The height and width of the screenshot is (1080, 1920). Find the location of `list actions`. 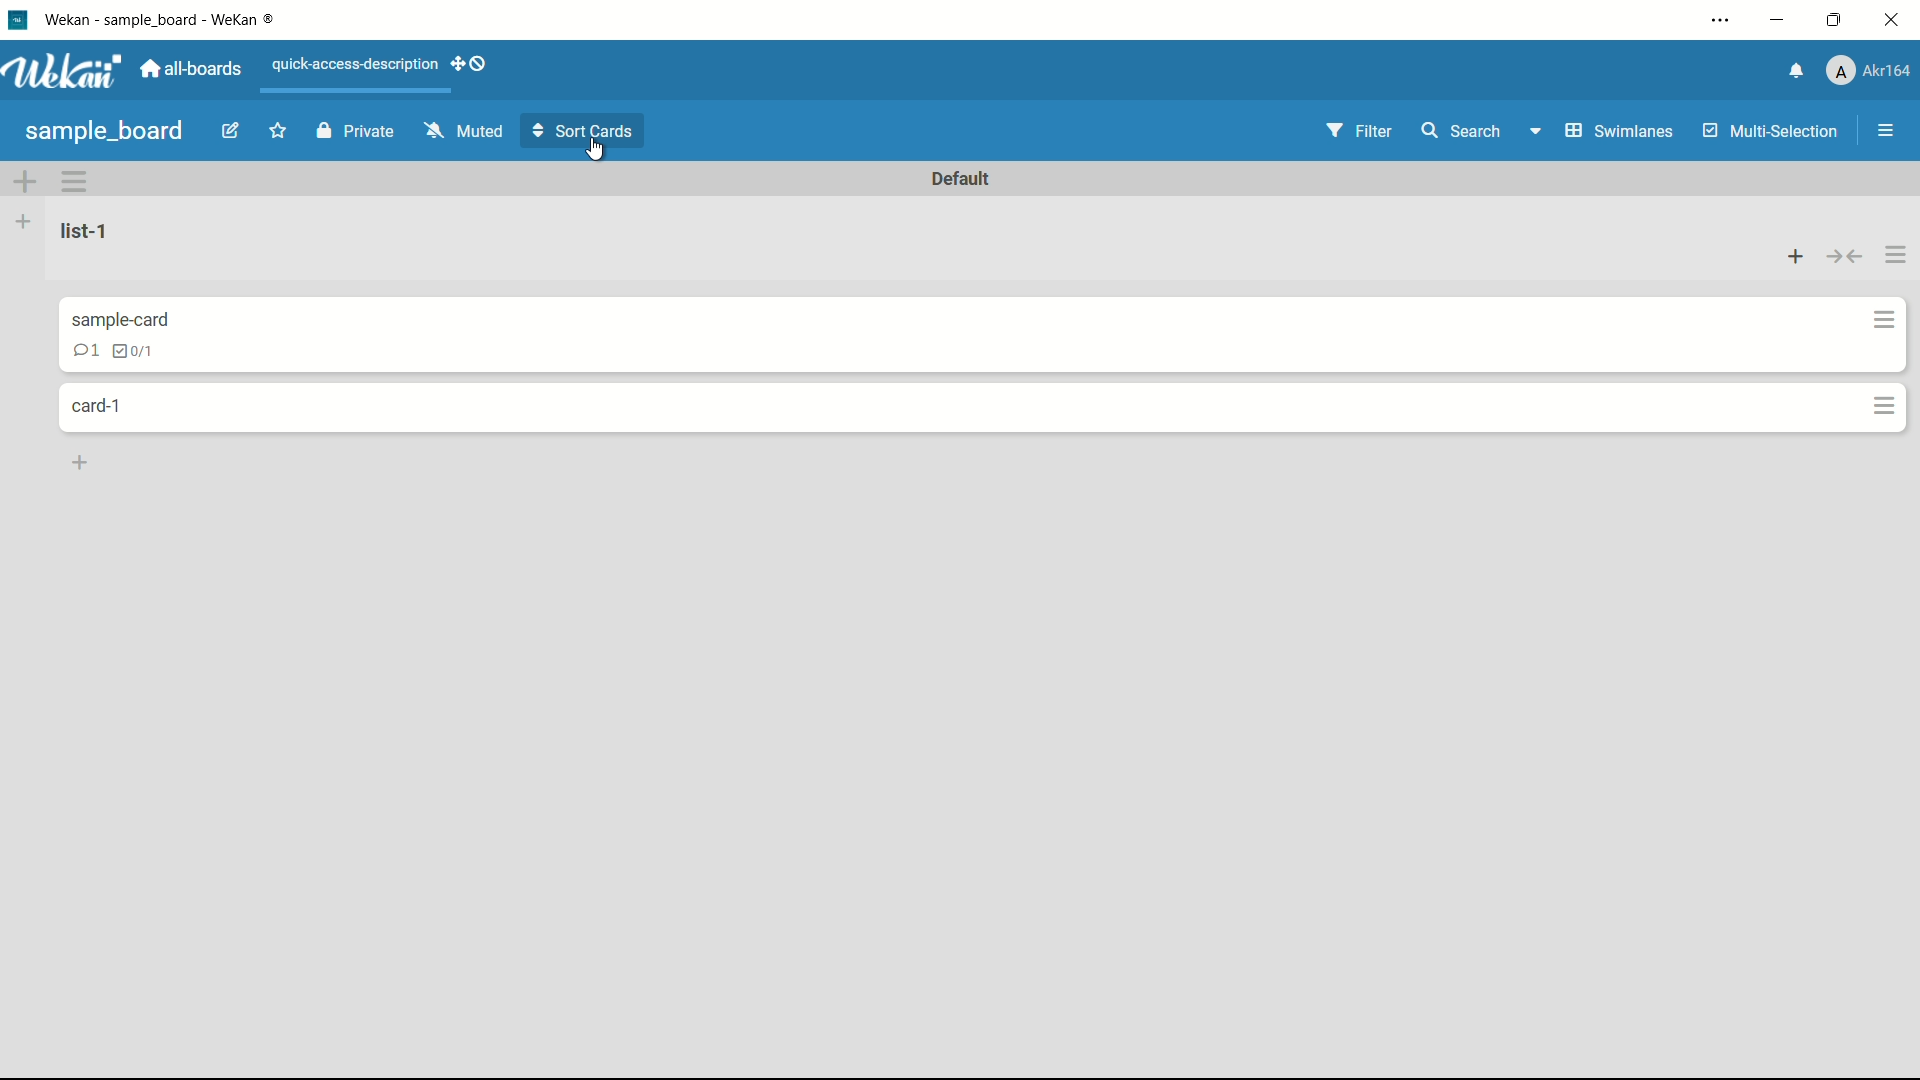

list actions is located at coordinates (1894, 253).